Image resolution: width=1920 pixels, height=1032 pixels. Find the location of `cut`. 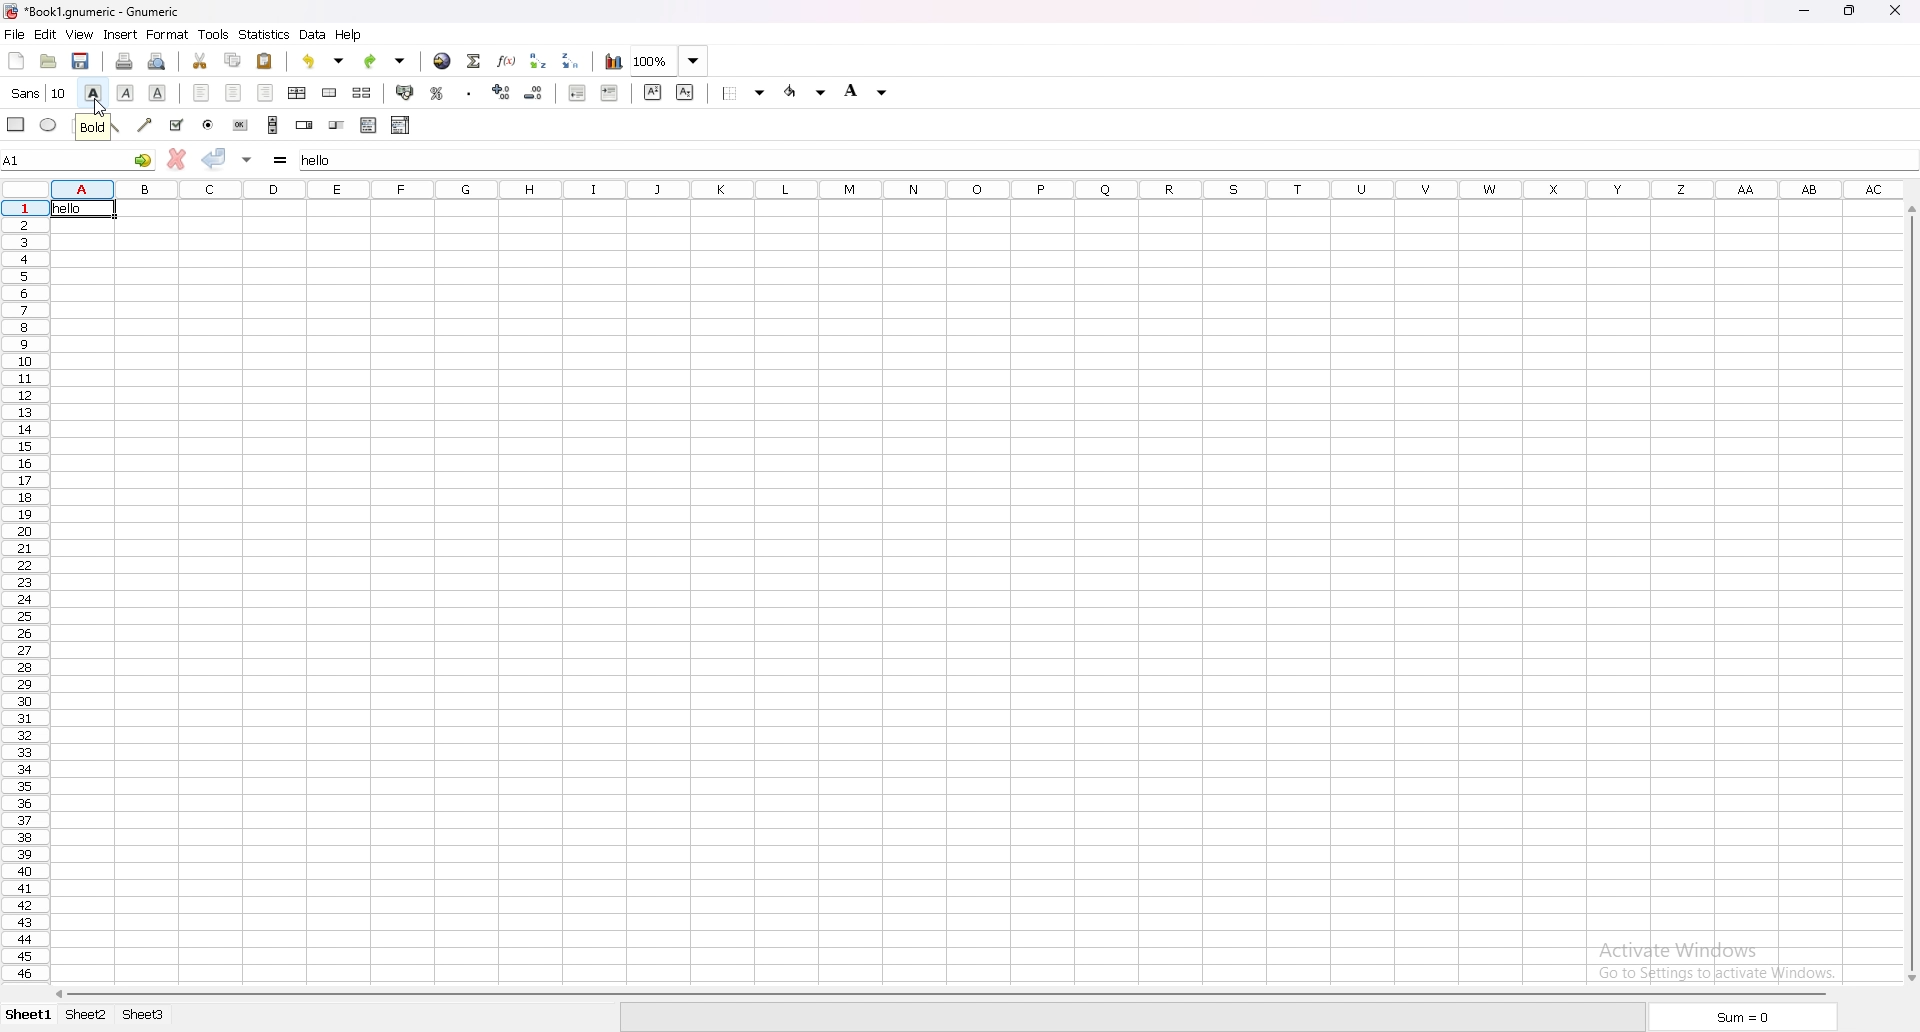

cut is located at coordinates (201, 61).